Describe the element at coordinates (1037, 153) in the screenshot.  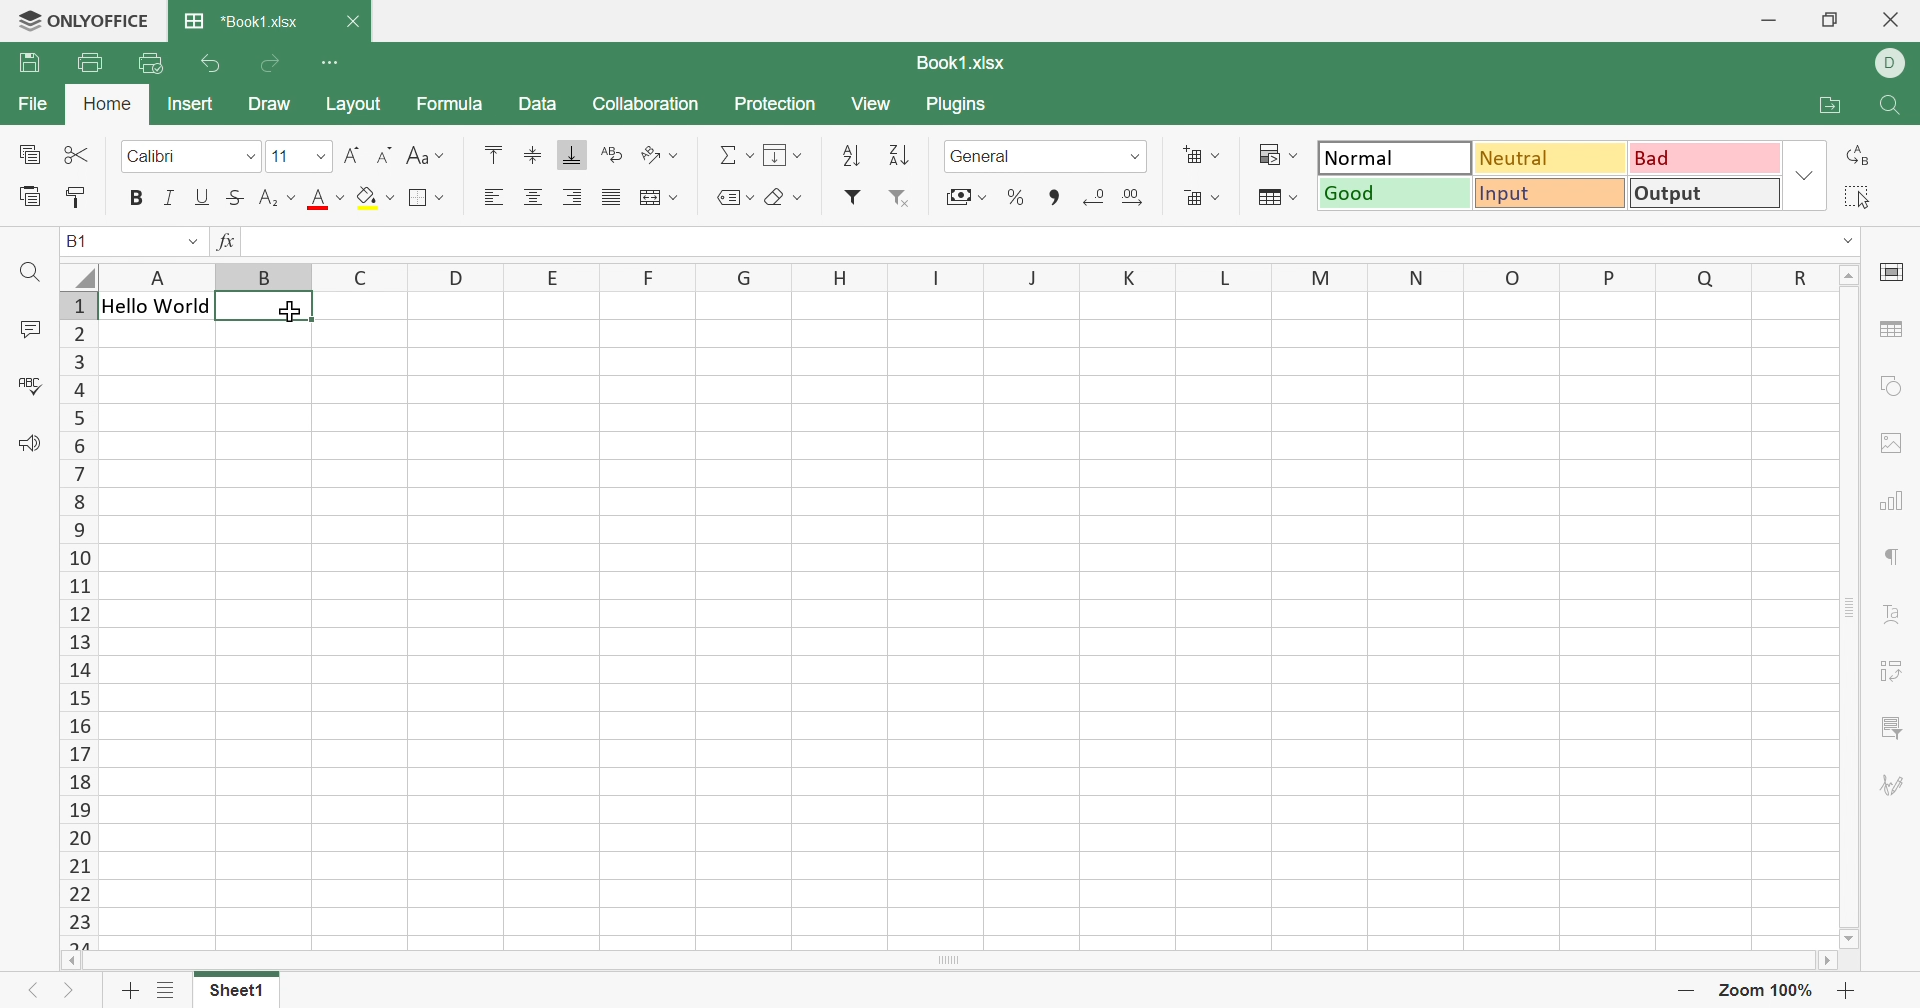
I see `Number format` at that location.